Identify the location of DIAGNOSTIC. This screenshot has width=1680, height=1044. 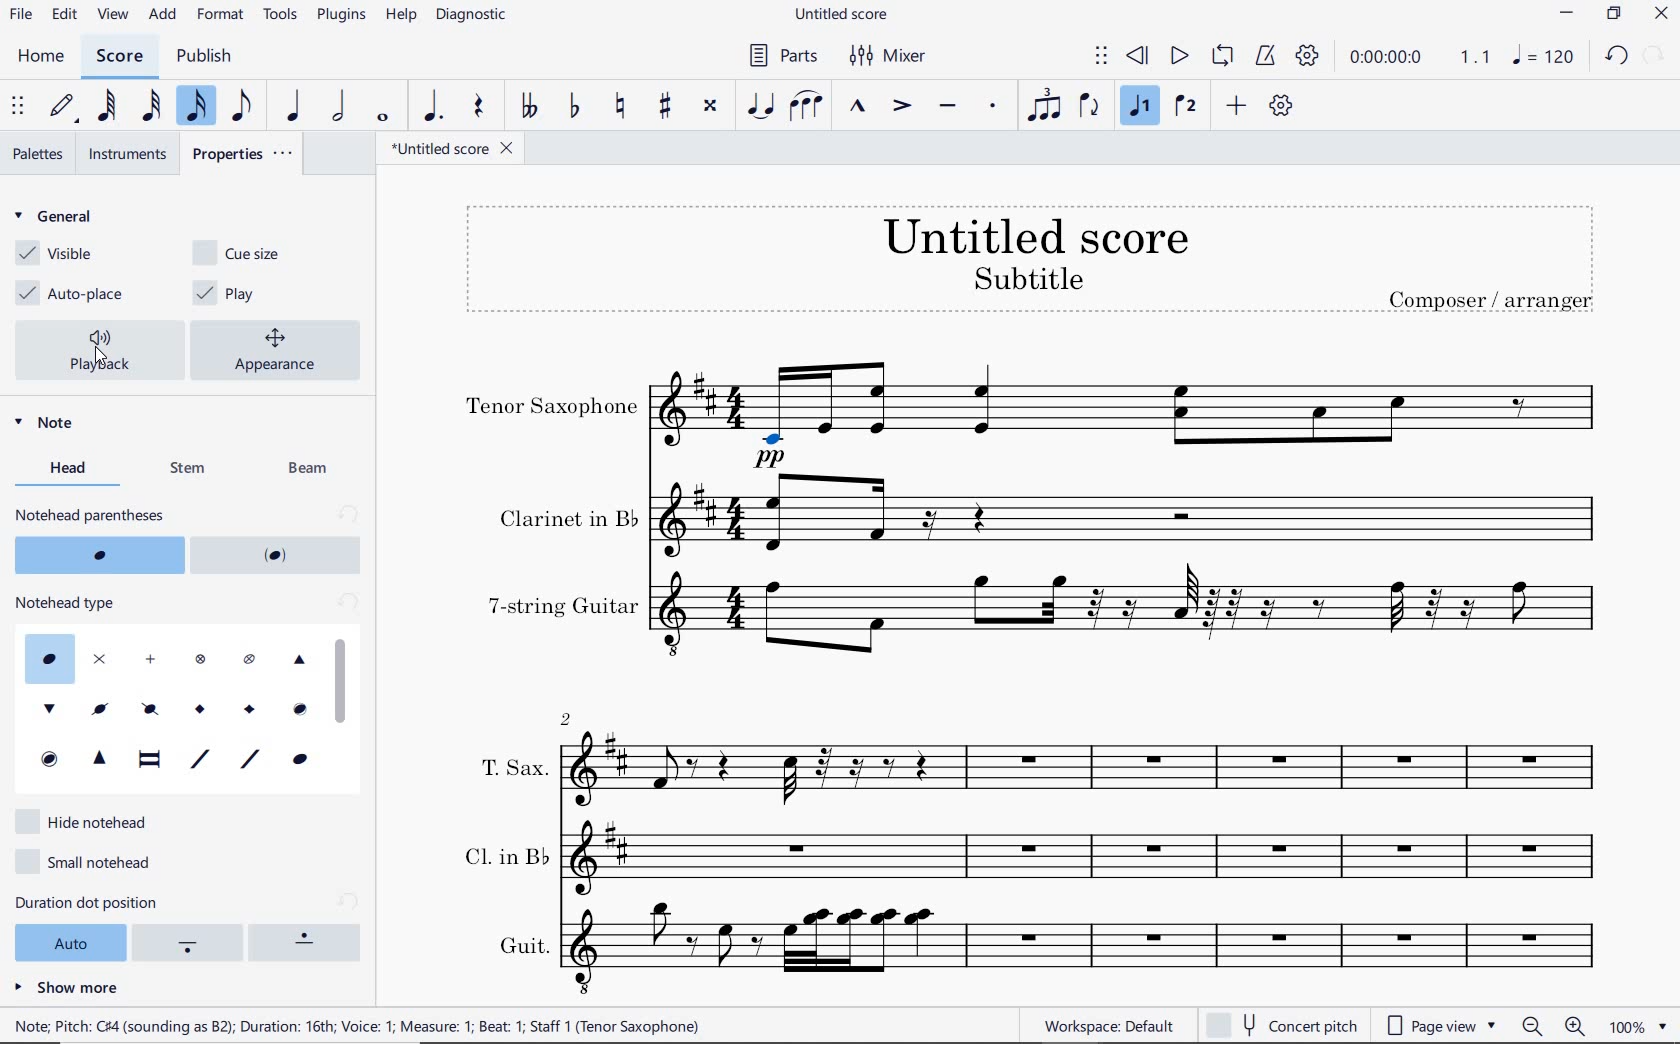
(472, 16).